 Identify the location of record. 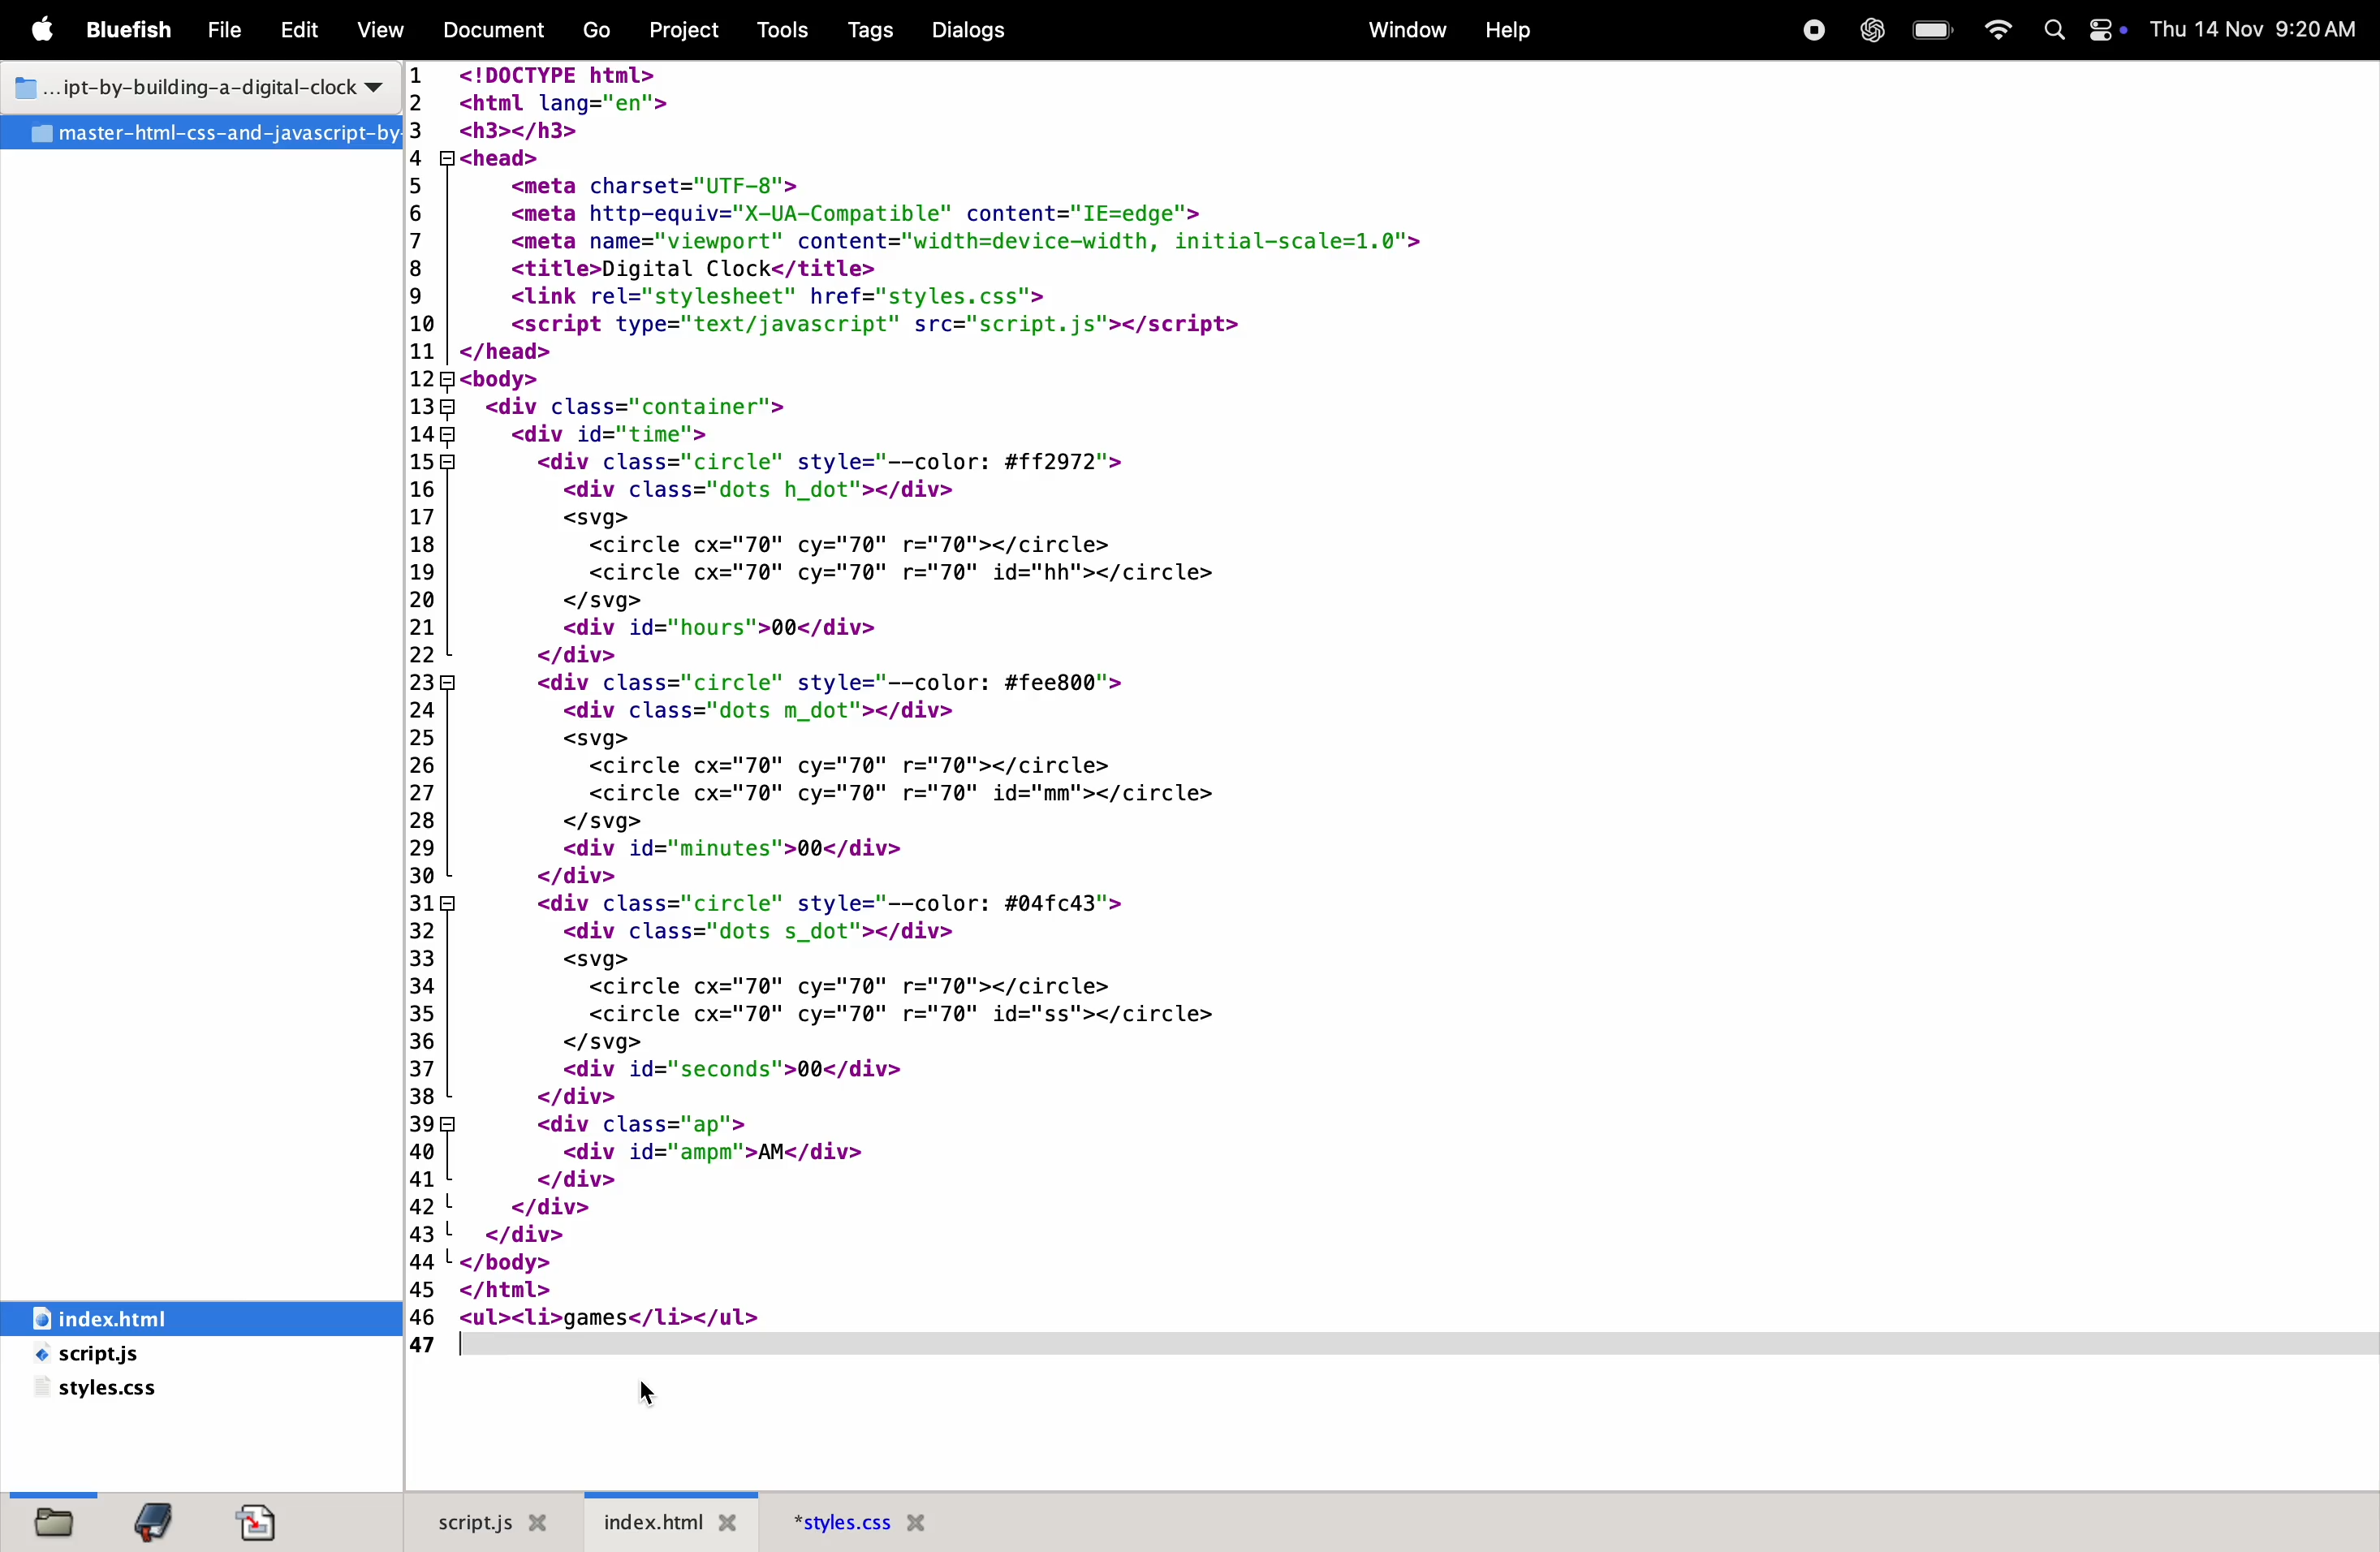
(1811, 30).